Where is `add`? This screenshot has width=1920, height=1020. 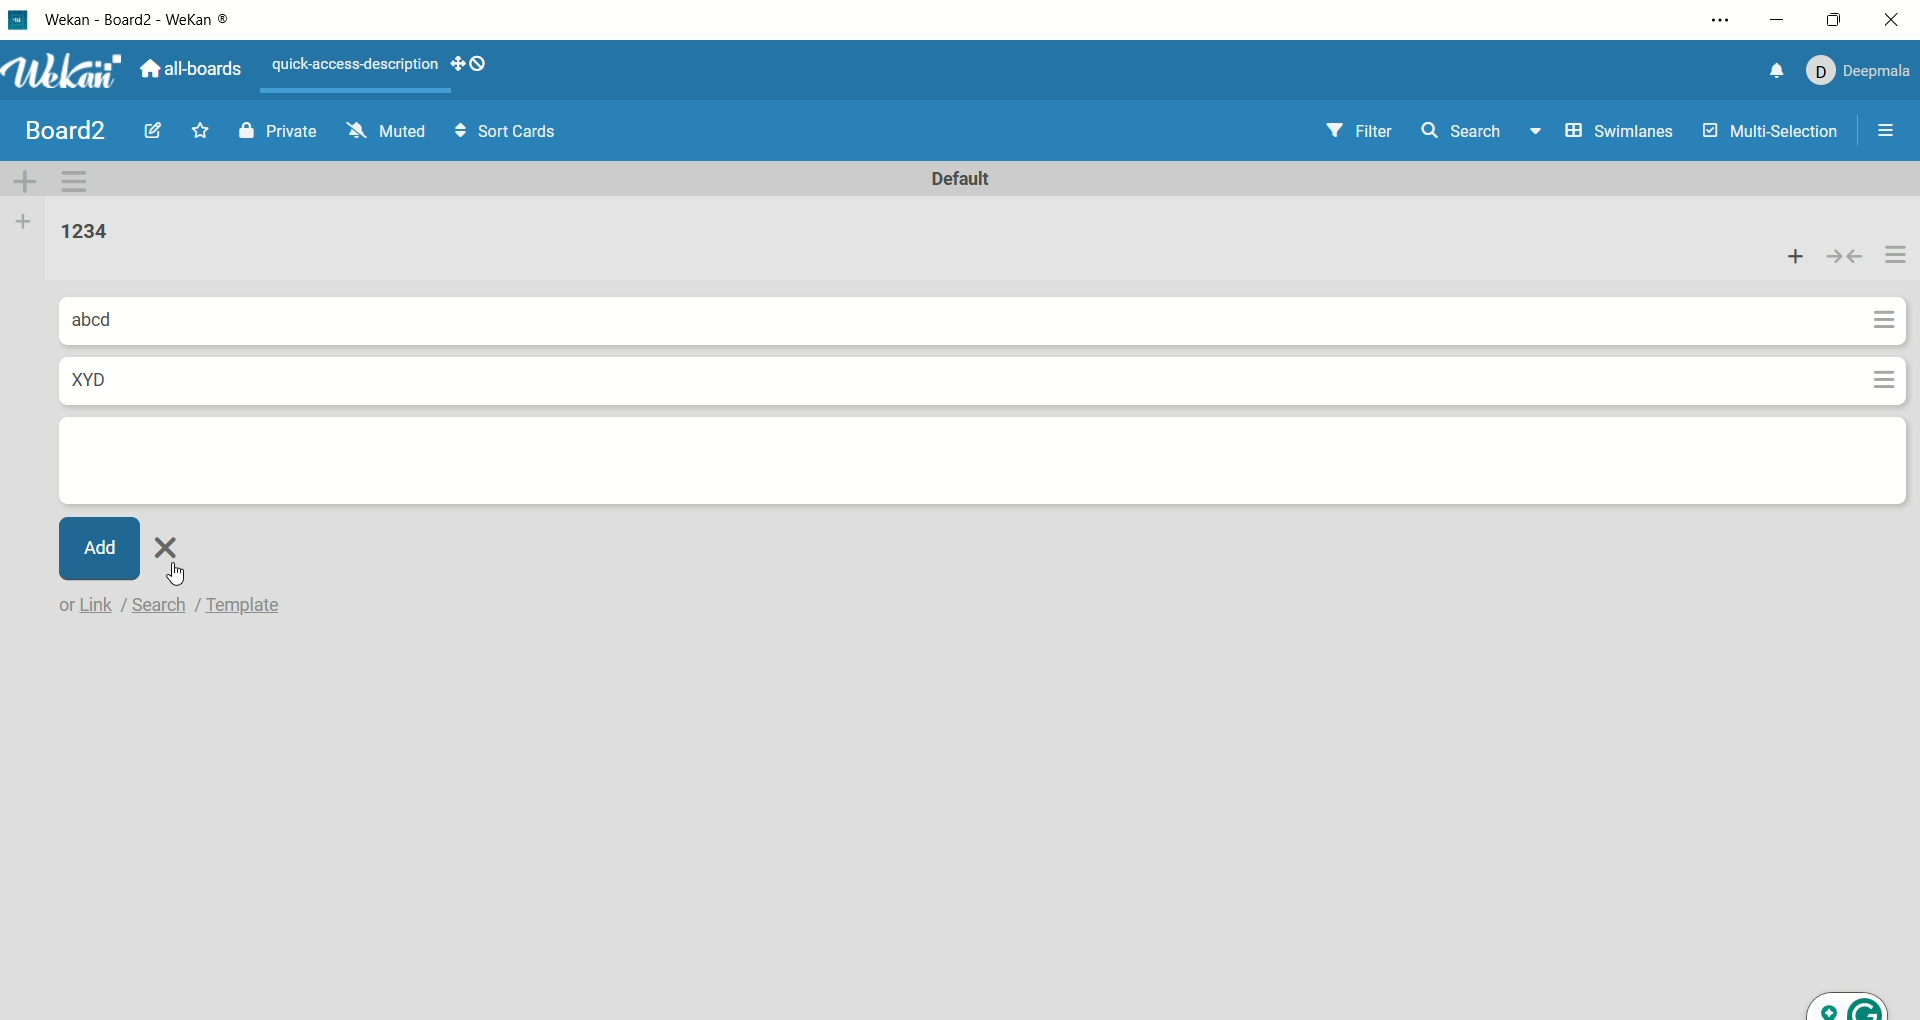
add is located at coordinates (1799, 256).